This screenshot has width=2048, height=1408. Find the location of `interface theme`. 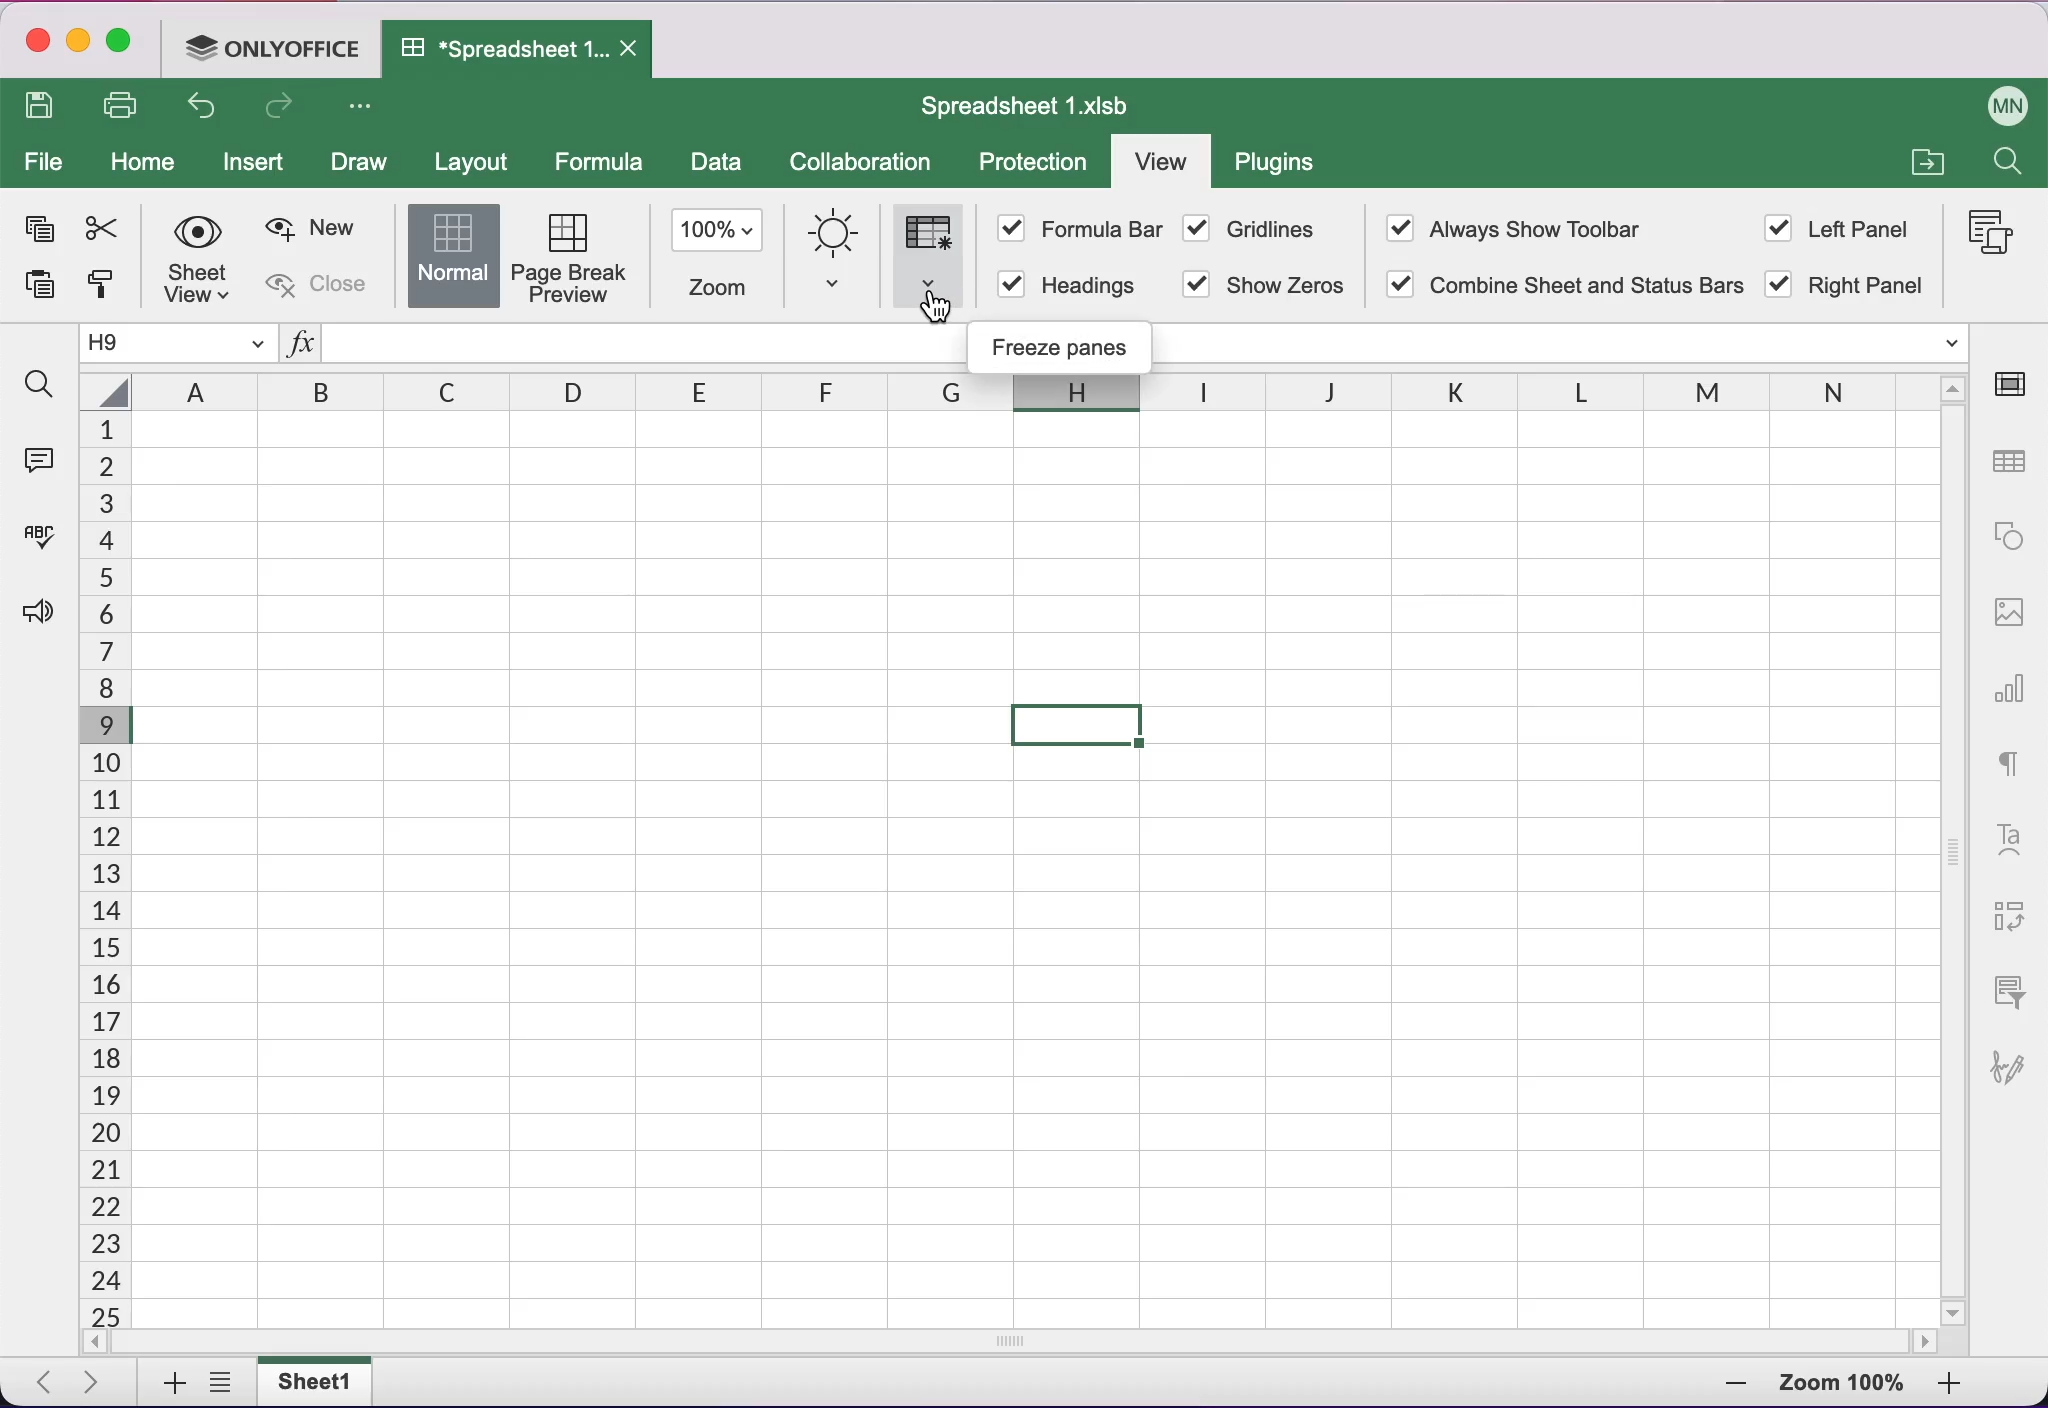

interface theme is located at coordinates (836, 255).